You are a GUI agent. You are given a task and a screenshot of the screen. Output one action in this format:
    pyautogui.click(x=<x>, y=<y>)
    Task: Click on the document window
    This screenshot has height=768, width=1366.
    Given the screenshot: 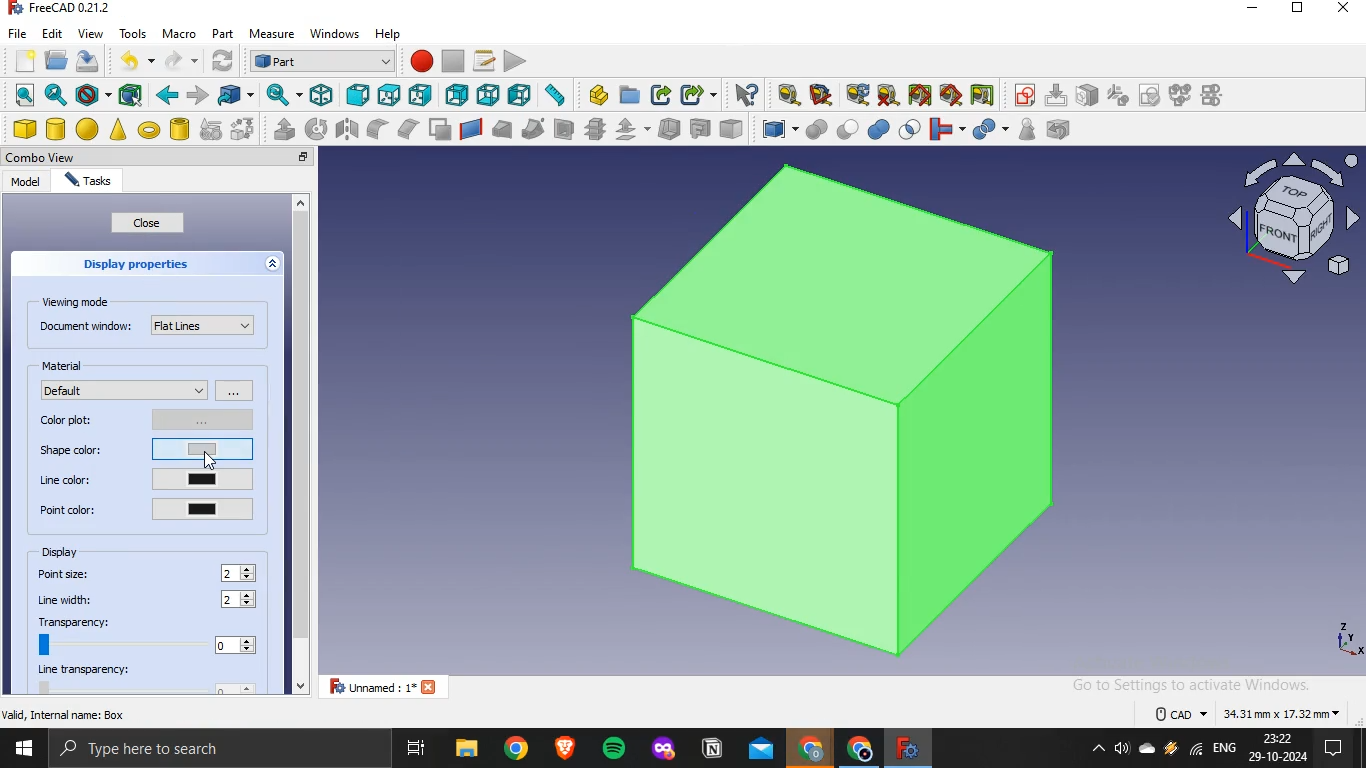 What is the action you would take?
    pyautogui.click(x=147, y=324)
    